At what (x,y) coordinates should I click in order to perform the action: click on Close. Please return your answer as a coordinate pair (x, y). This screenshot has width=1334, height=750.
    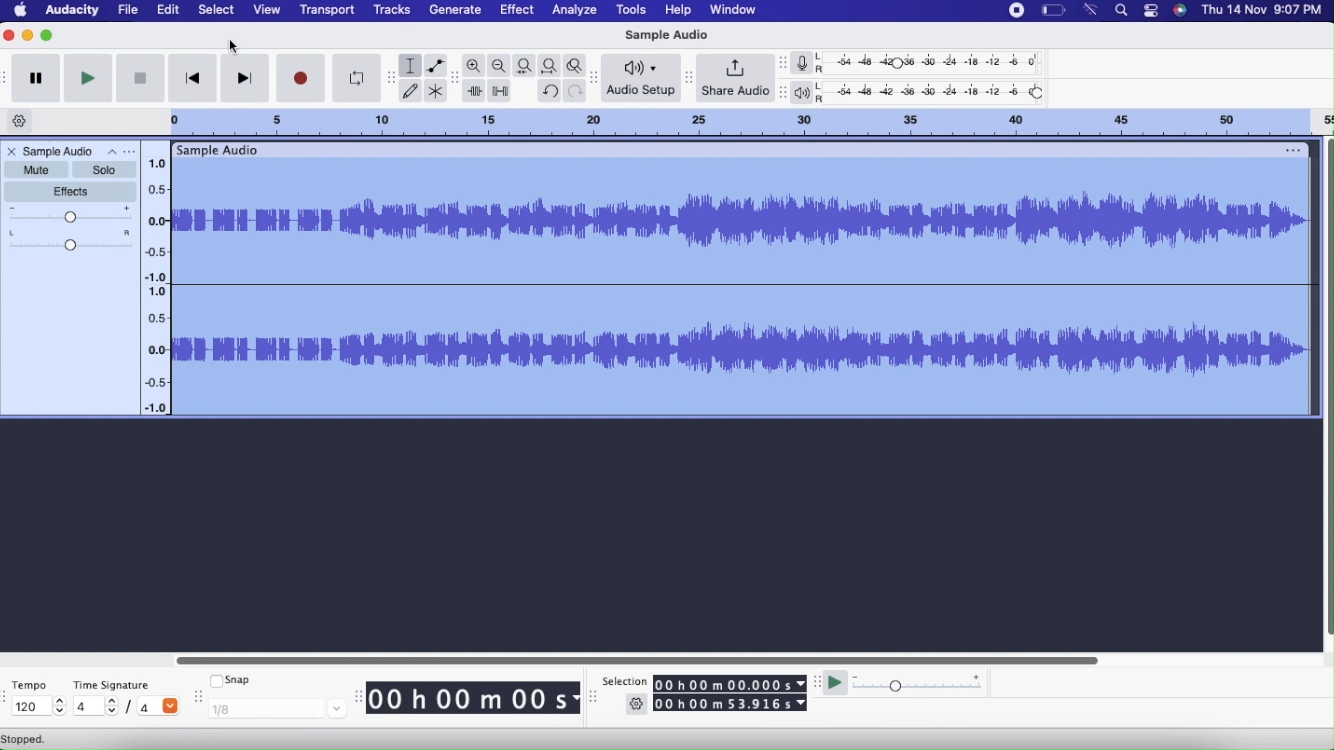
    Looking at the image, I should click on (15, 152).